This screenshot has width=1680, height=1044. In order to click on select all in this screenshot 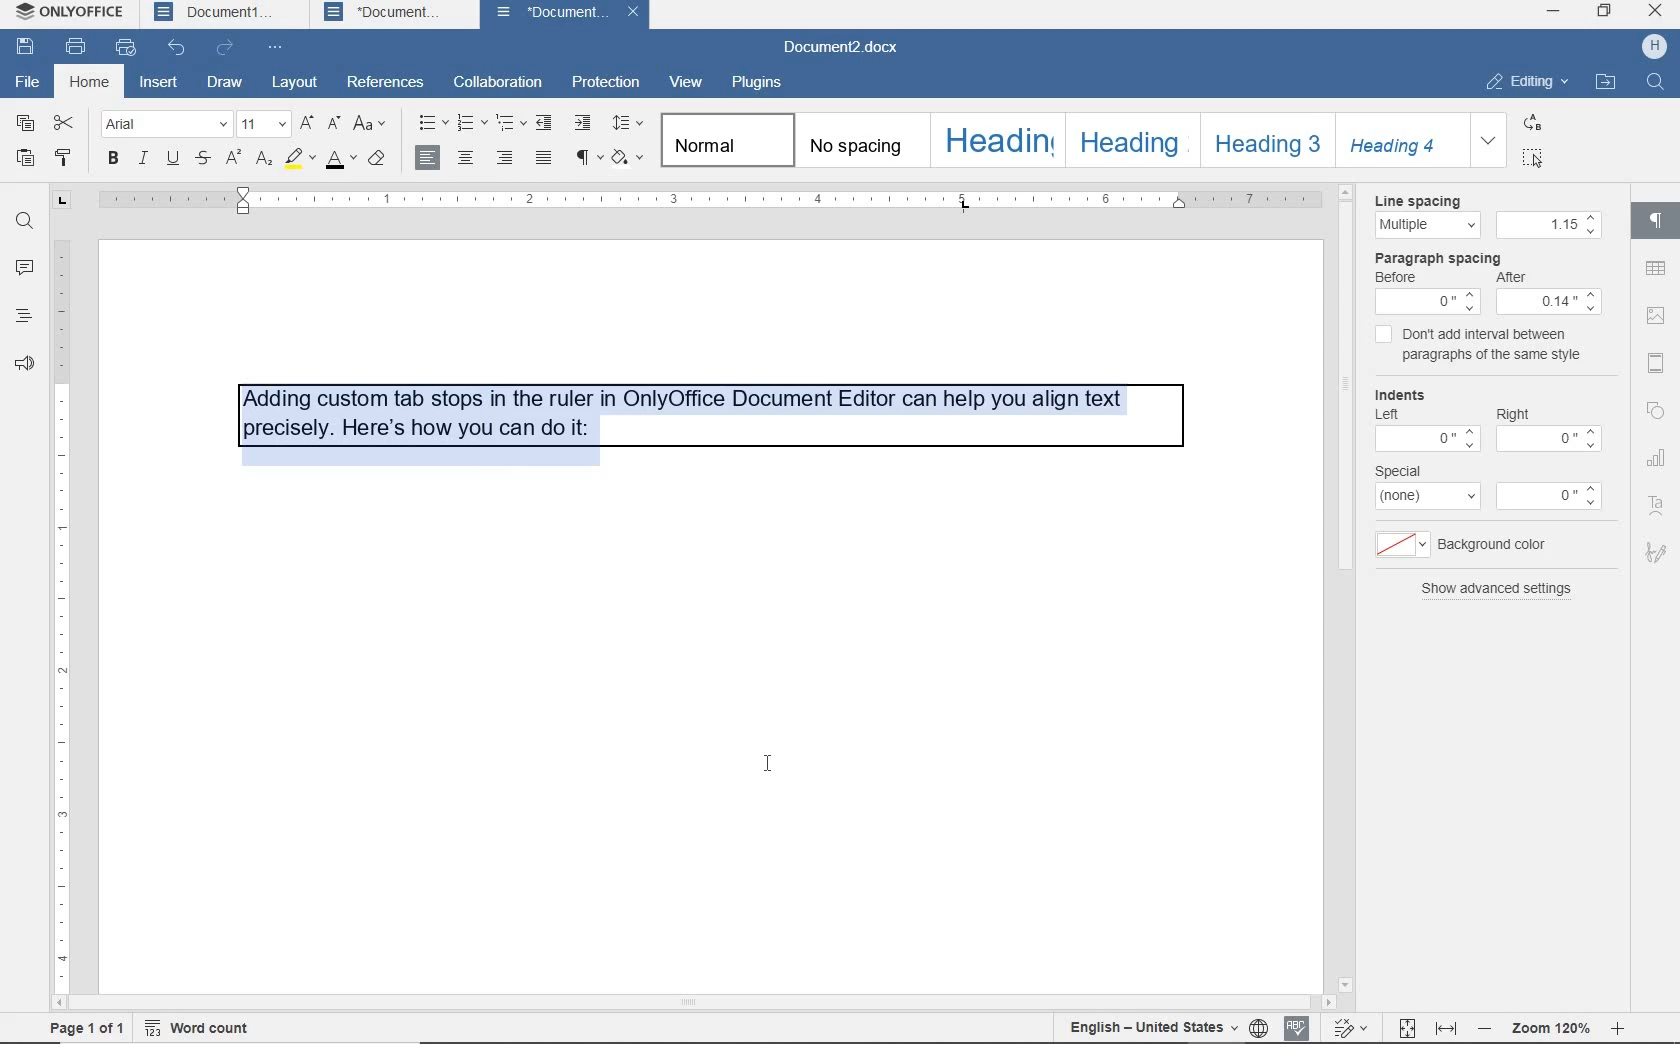, I will do `click(1535, 158)`.